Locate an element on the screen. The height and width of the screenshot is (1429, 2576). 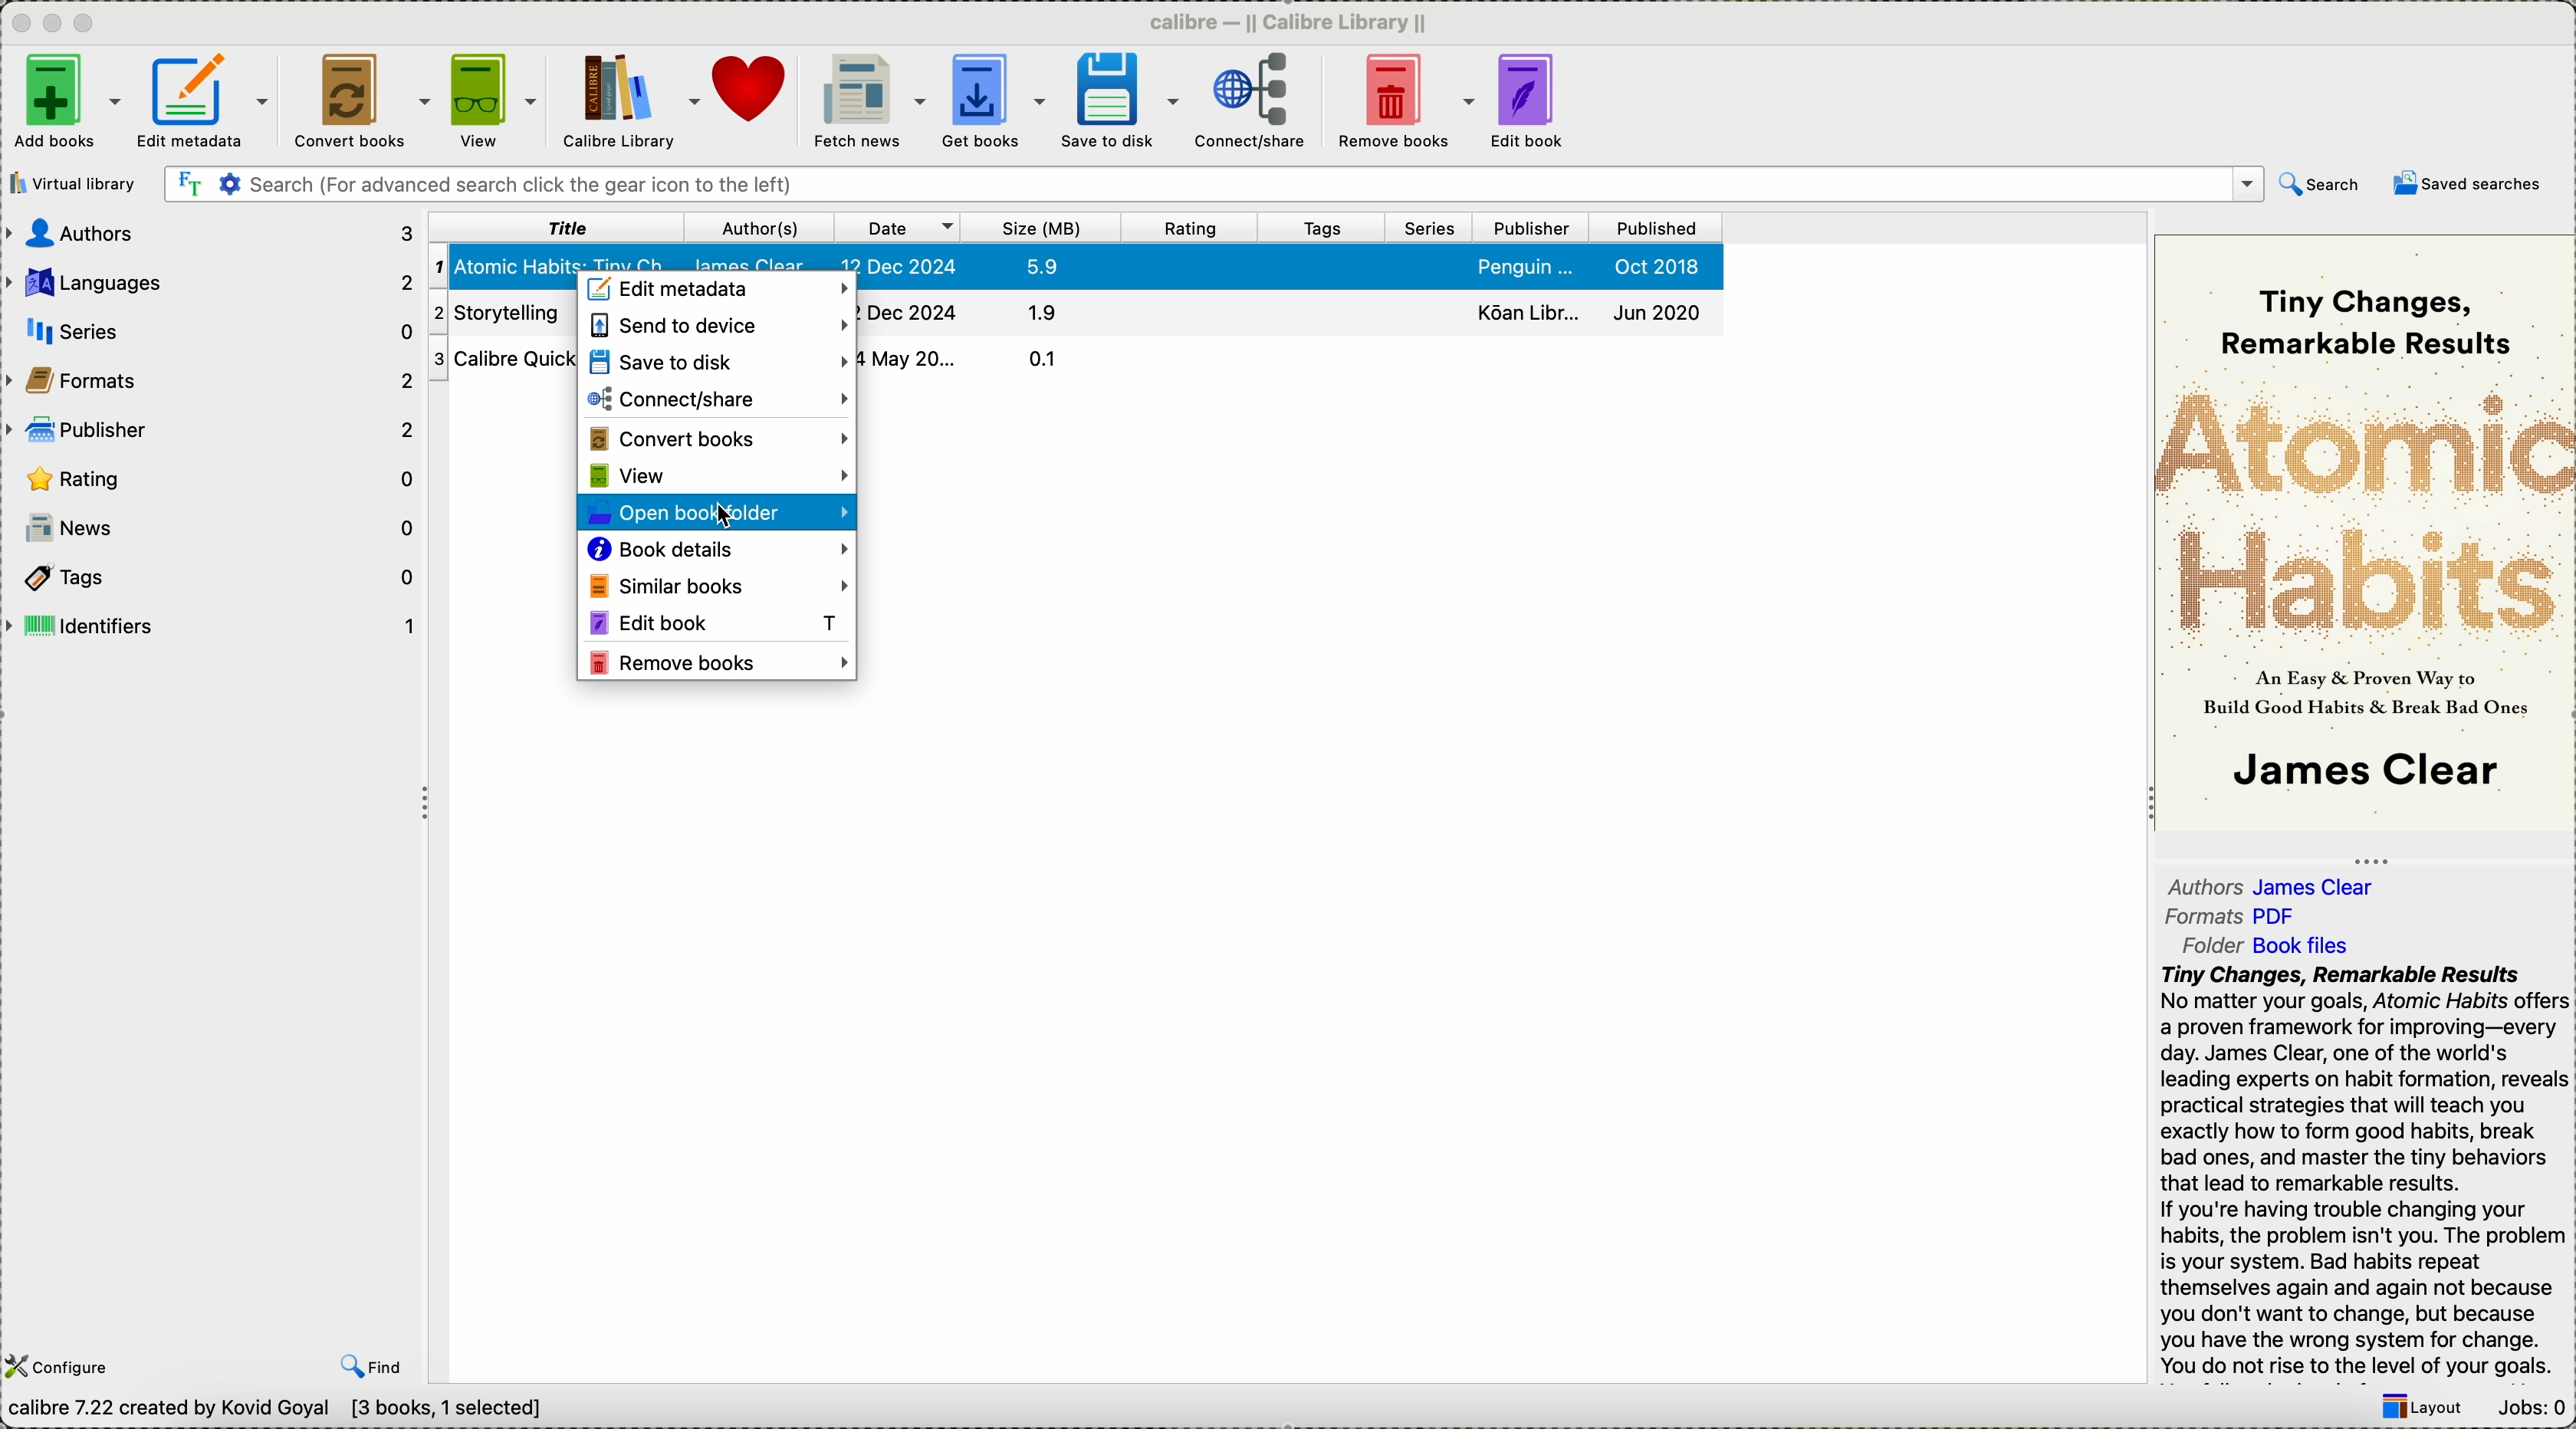
save to disk is located at coordinates (716, 361).